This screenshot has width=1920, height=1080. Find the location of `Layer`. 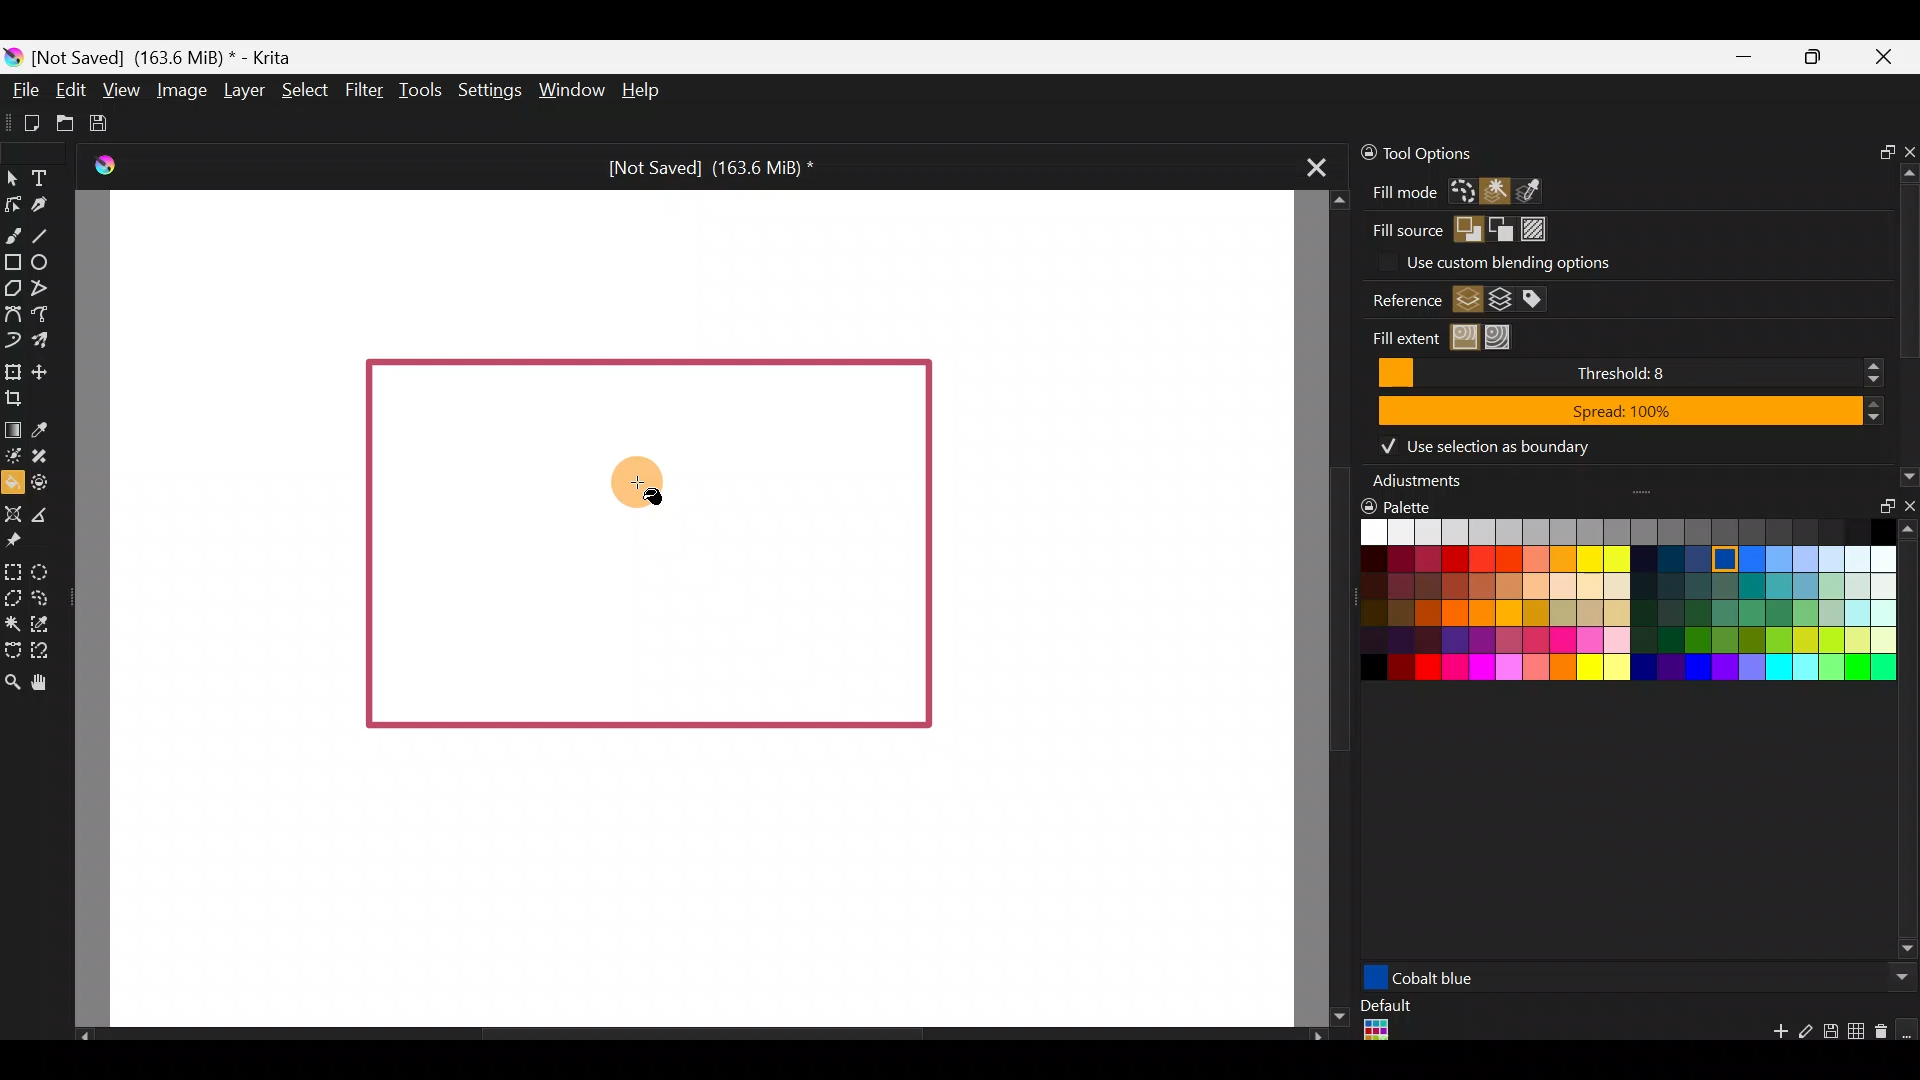

Layer is located at coordinates (244, 89).